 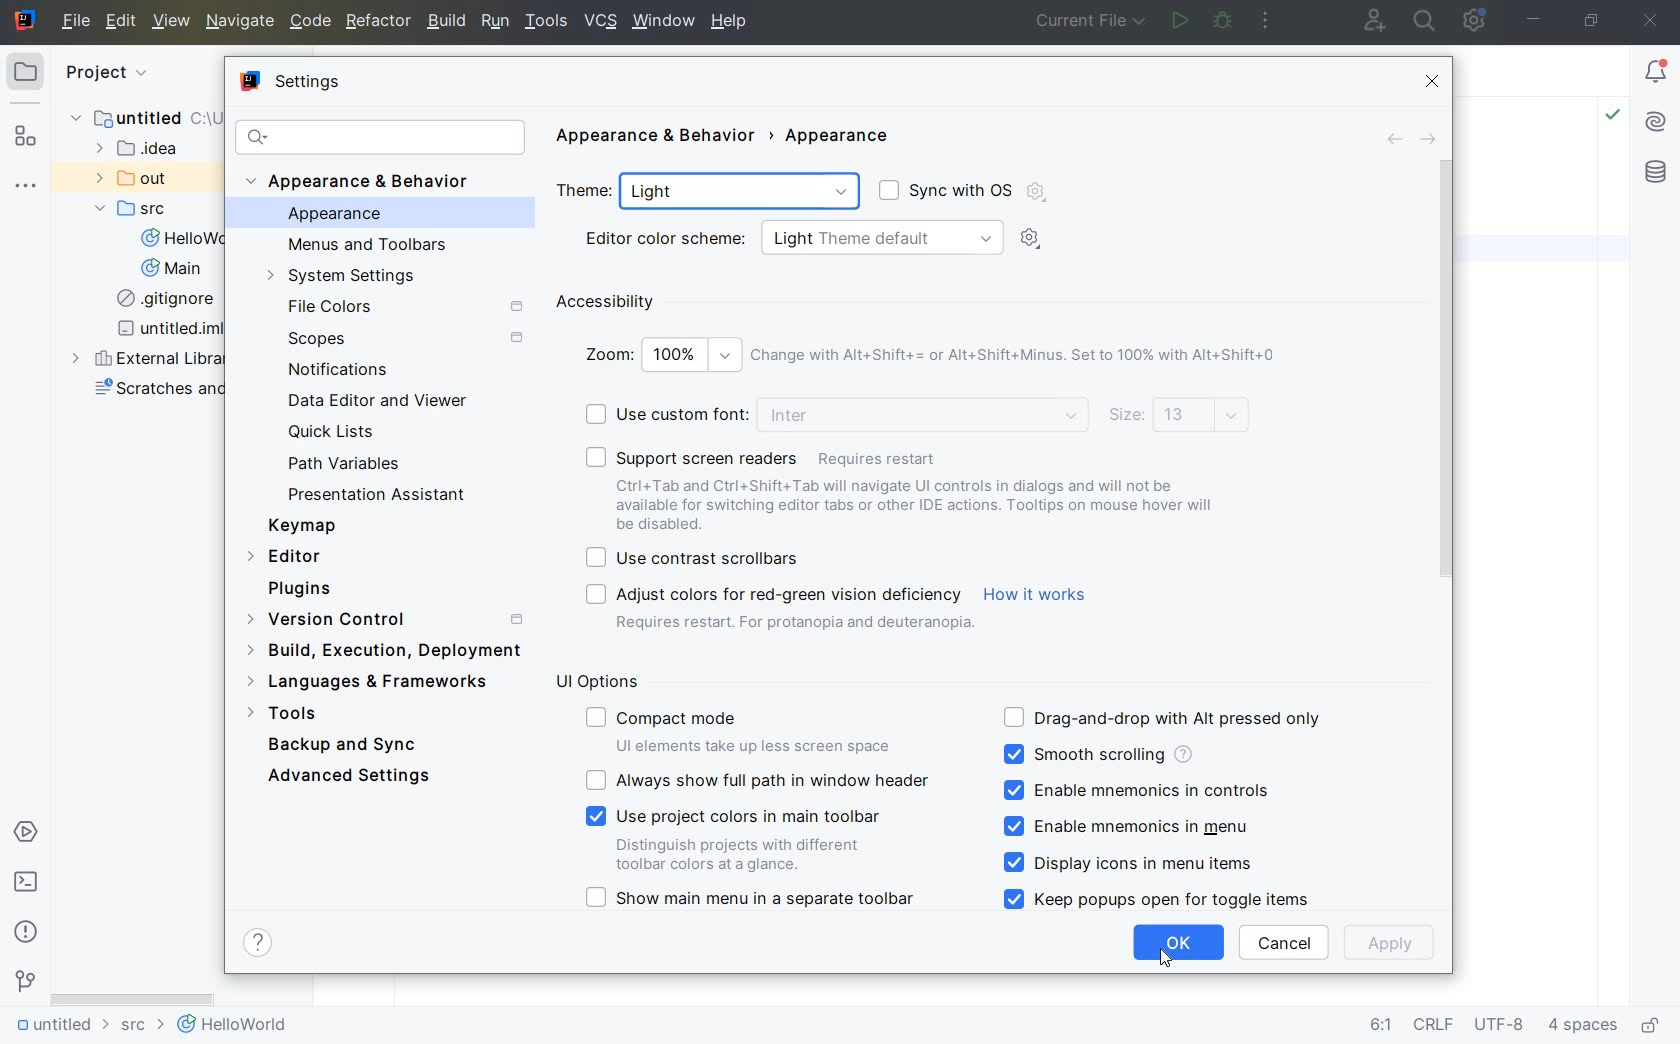 What do you see at coordinates (769, 458) in the screenshot?
I see `SUPPORT SCREEN READERS` at bounding box center [769, 458].